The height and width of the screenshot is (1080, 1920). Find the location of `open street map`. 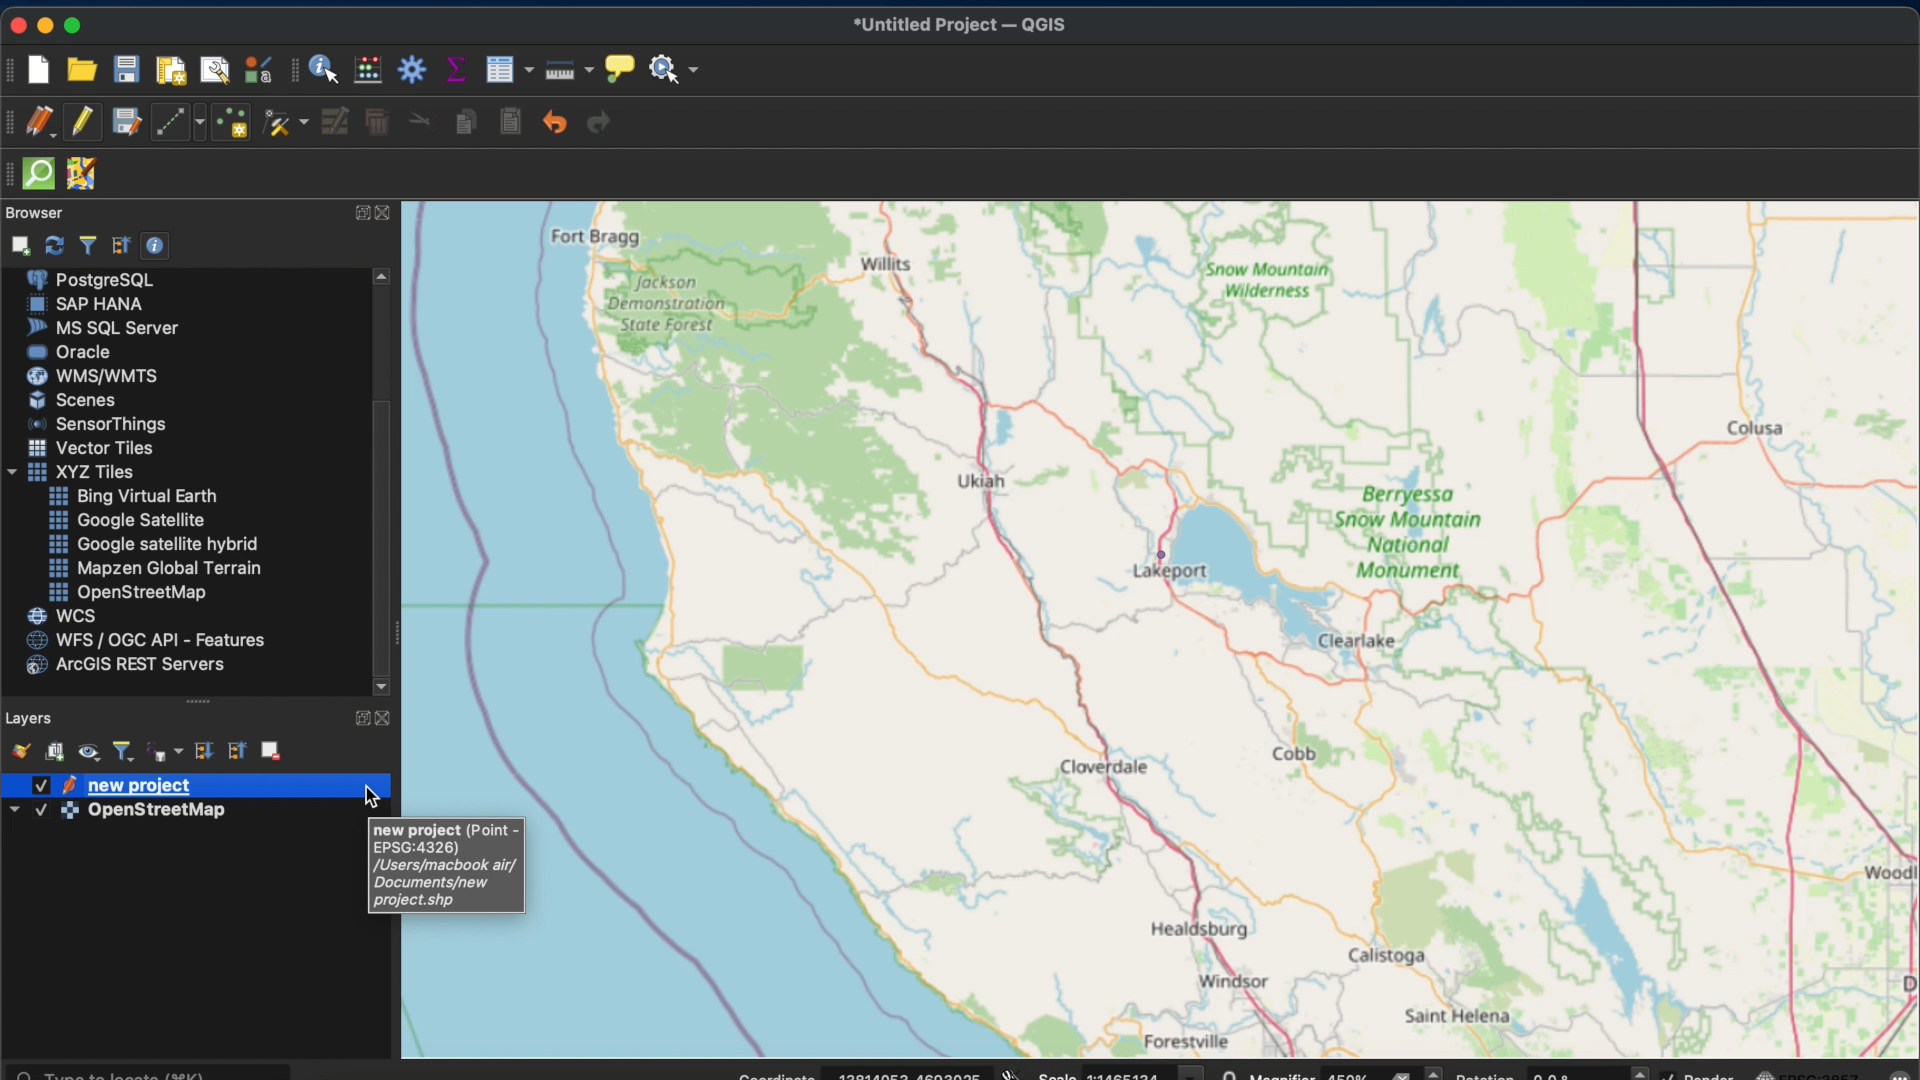

open street map is located at coordinates (1224, 867).